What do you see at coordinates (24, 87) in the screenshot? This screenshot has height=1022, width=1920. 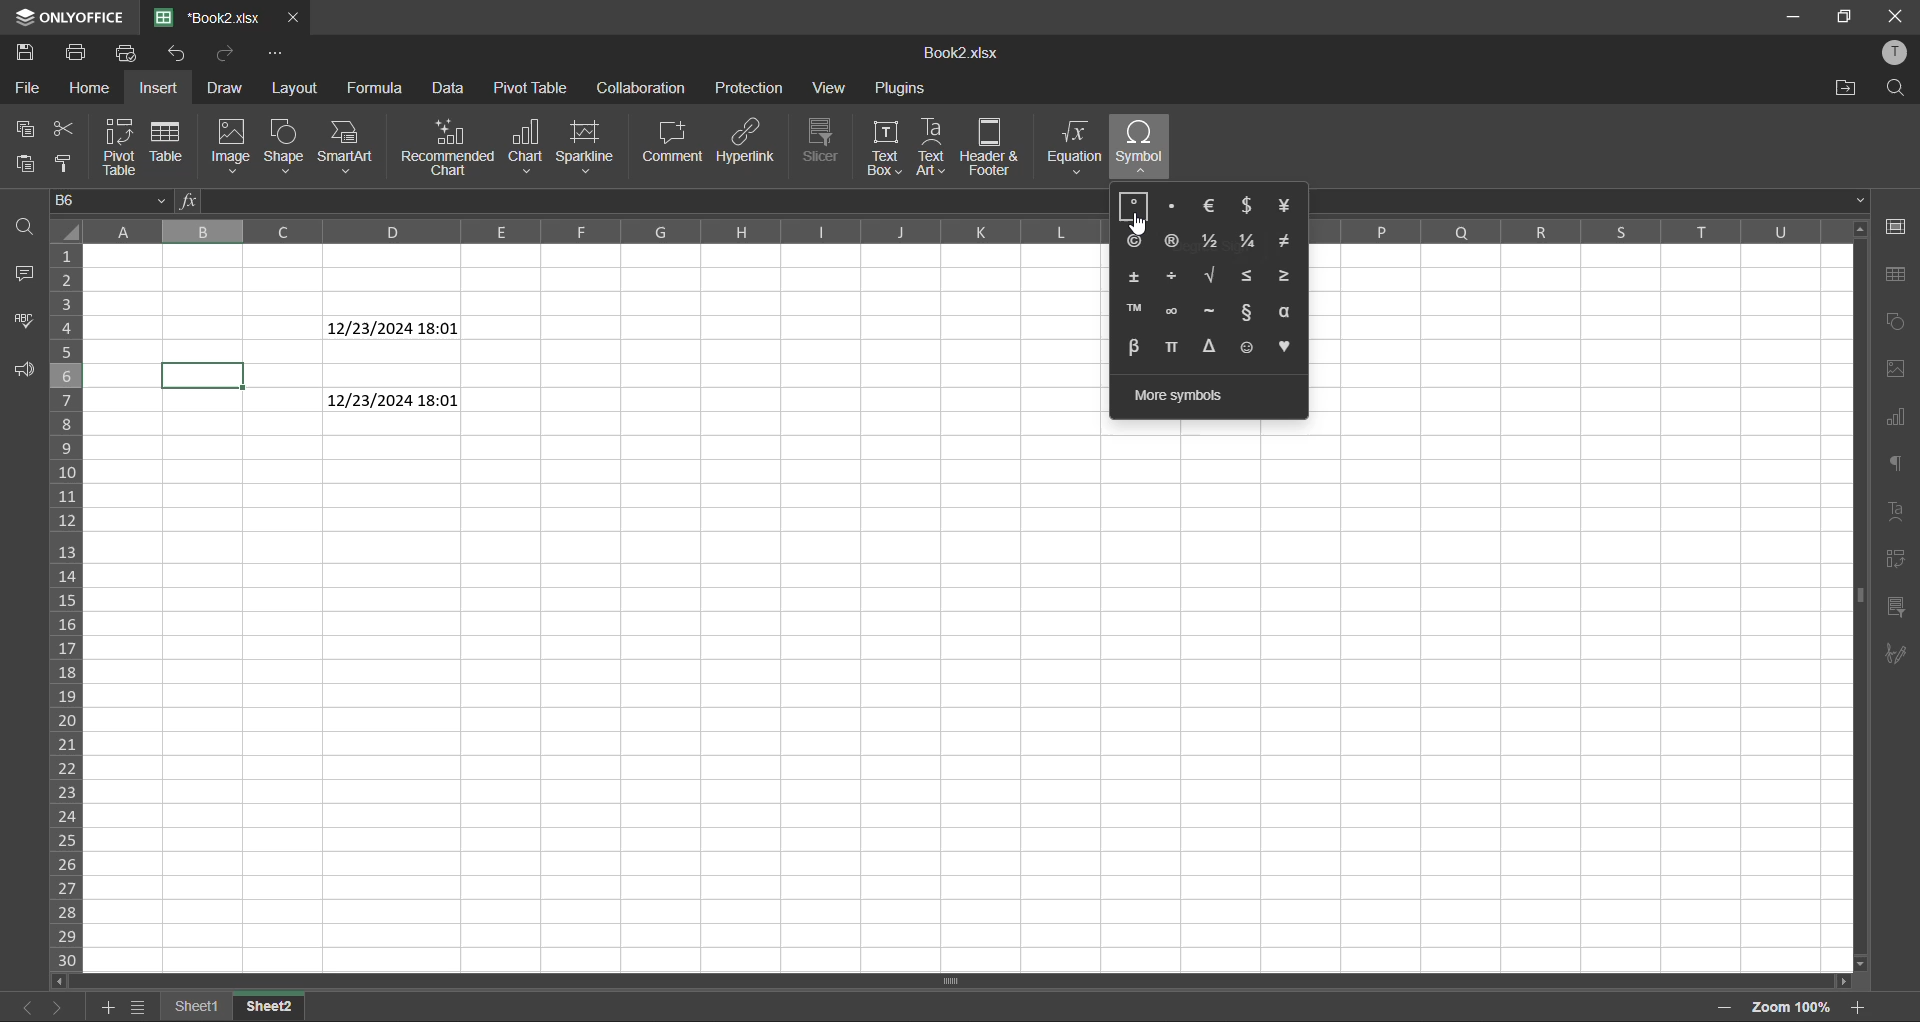 I see `file` at bounding box center [24, 87].